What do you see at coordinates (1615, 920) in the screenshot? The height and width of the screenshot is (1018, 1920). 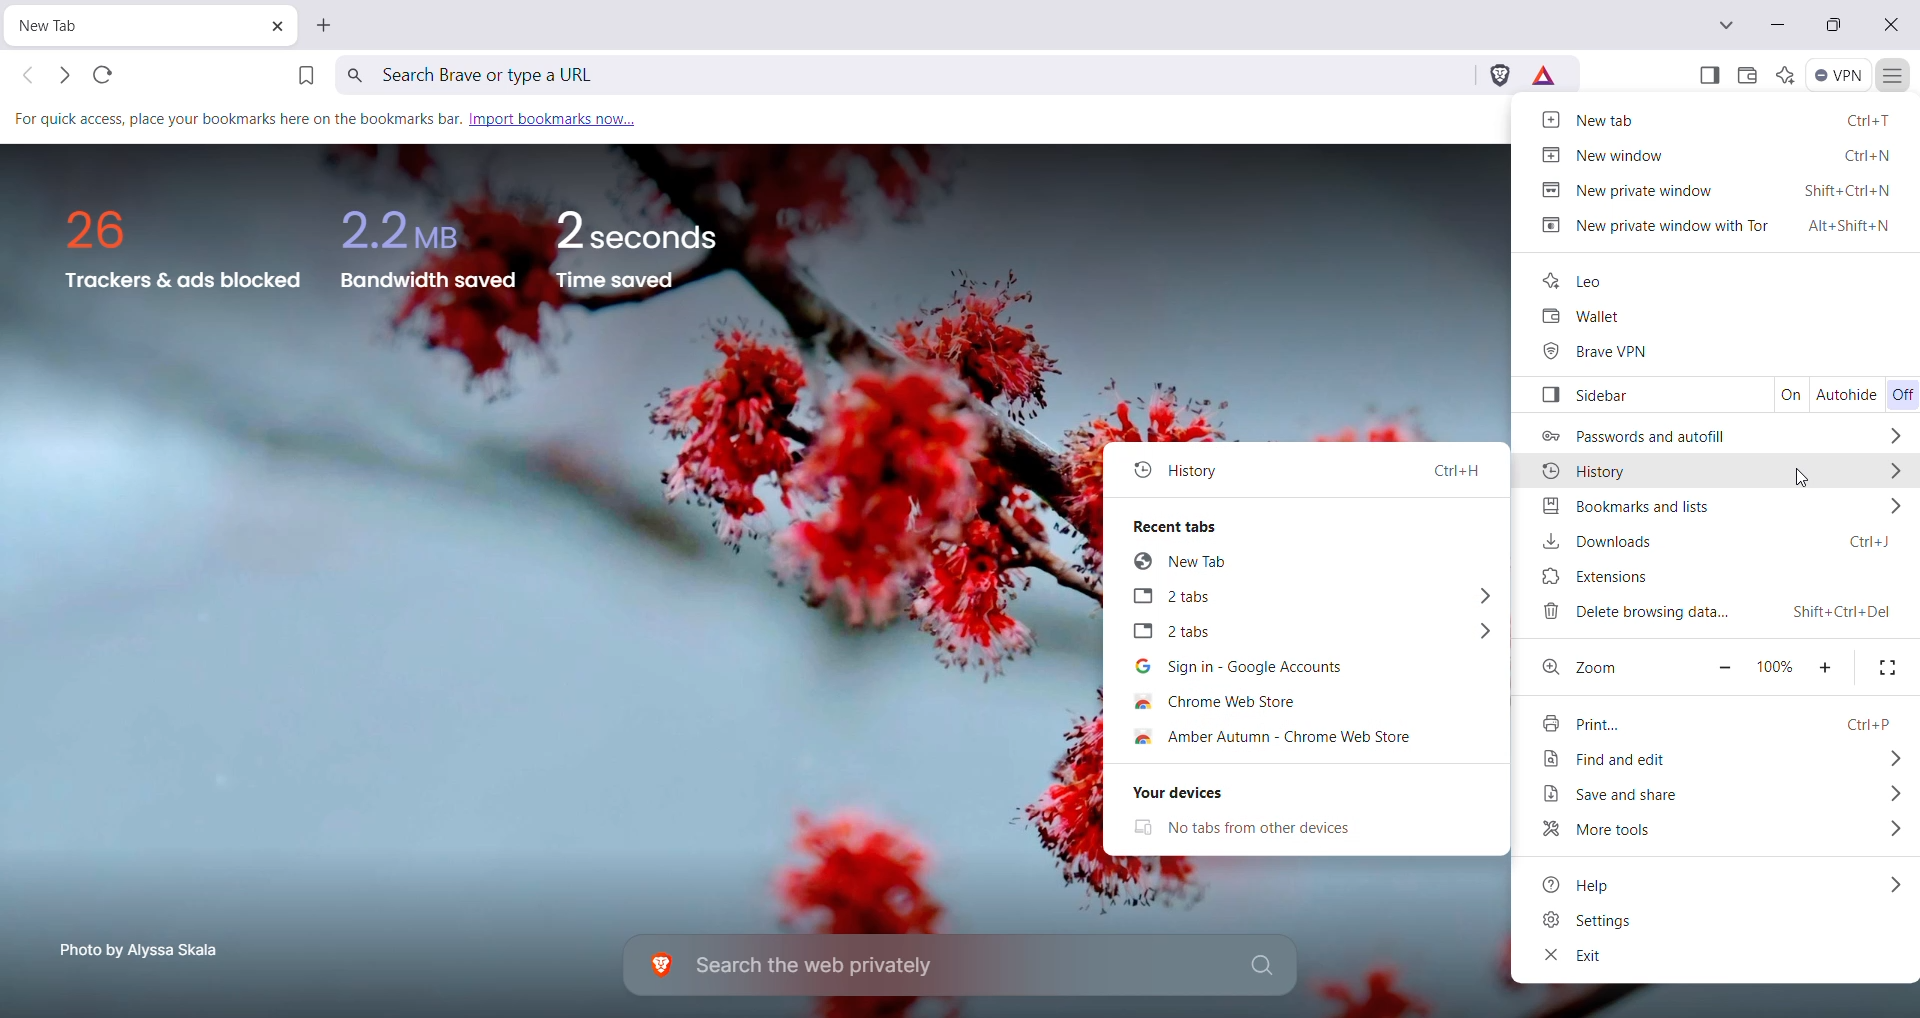 I see `Settings` at bounding box center [1615, 920].